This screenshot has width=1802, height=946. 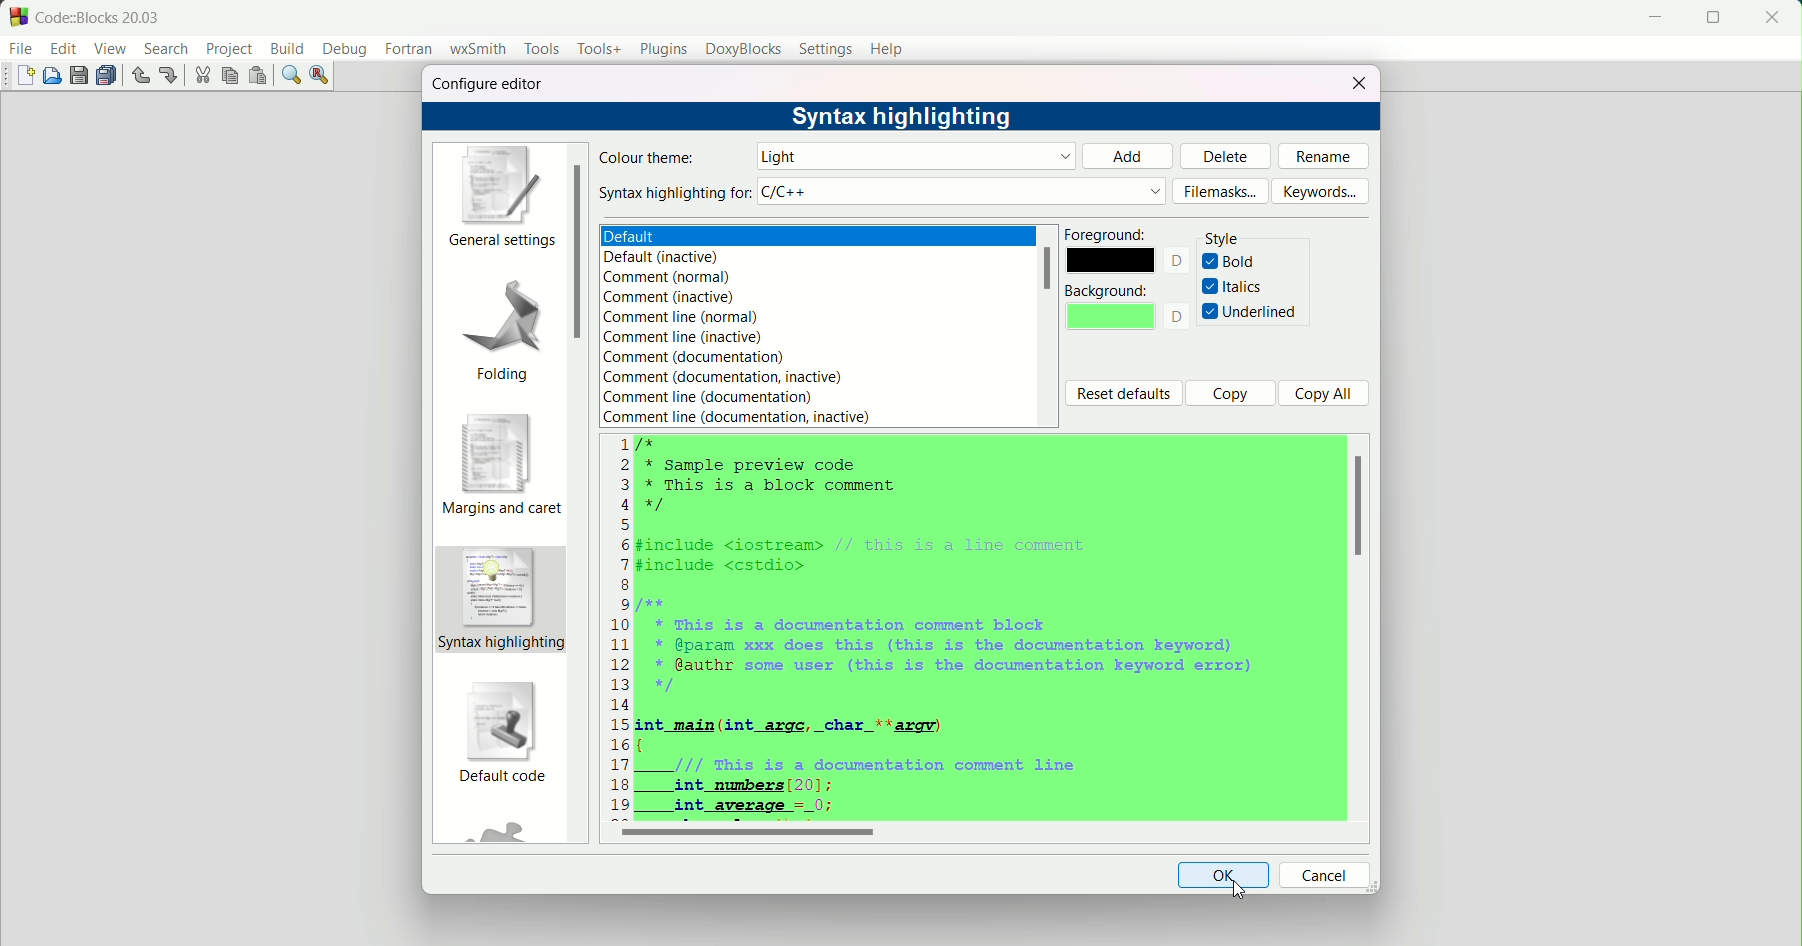 What do you see at coordinates (503, 328) in the screenshot?
I see `folding` at bounding box center [503, 328].